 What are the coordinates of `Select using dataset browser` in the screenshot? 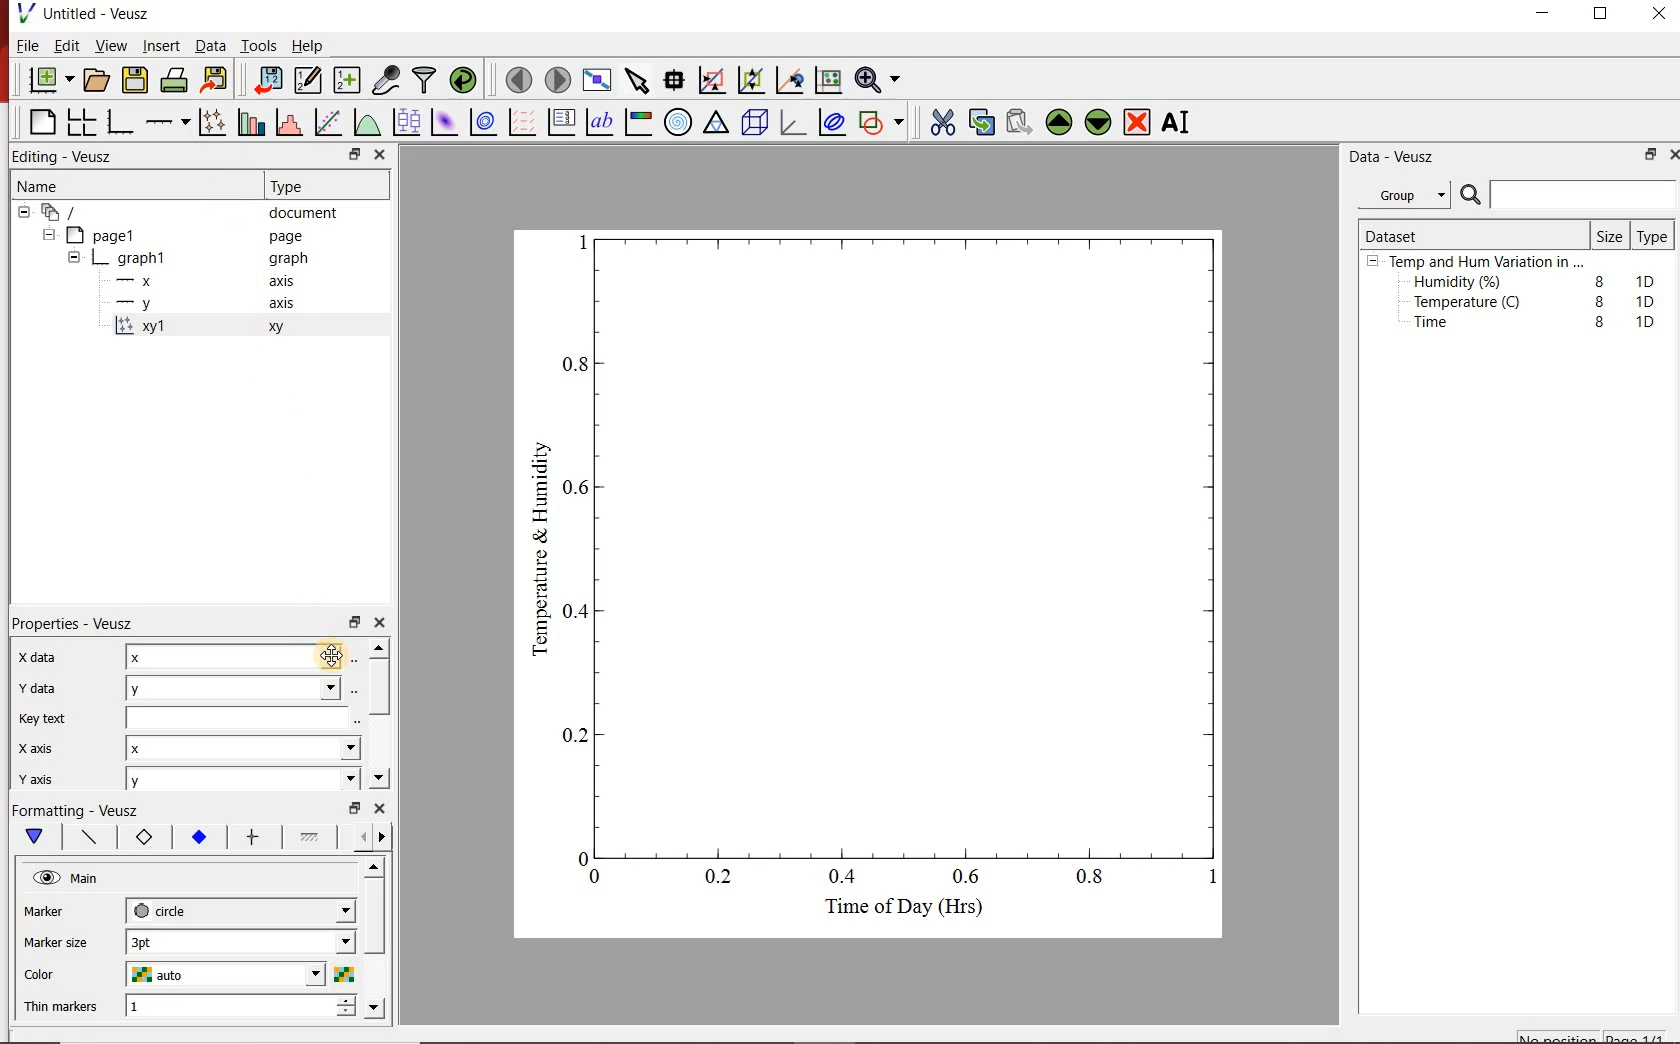 It's located at (361, 658).